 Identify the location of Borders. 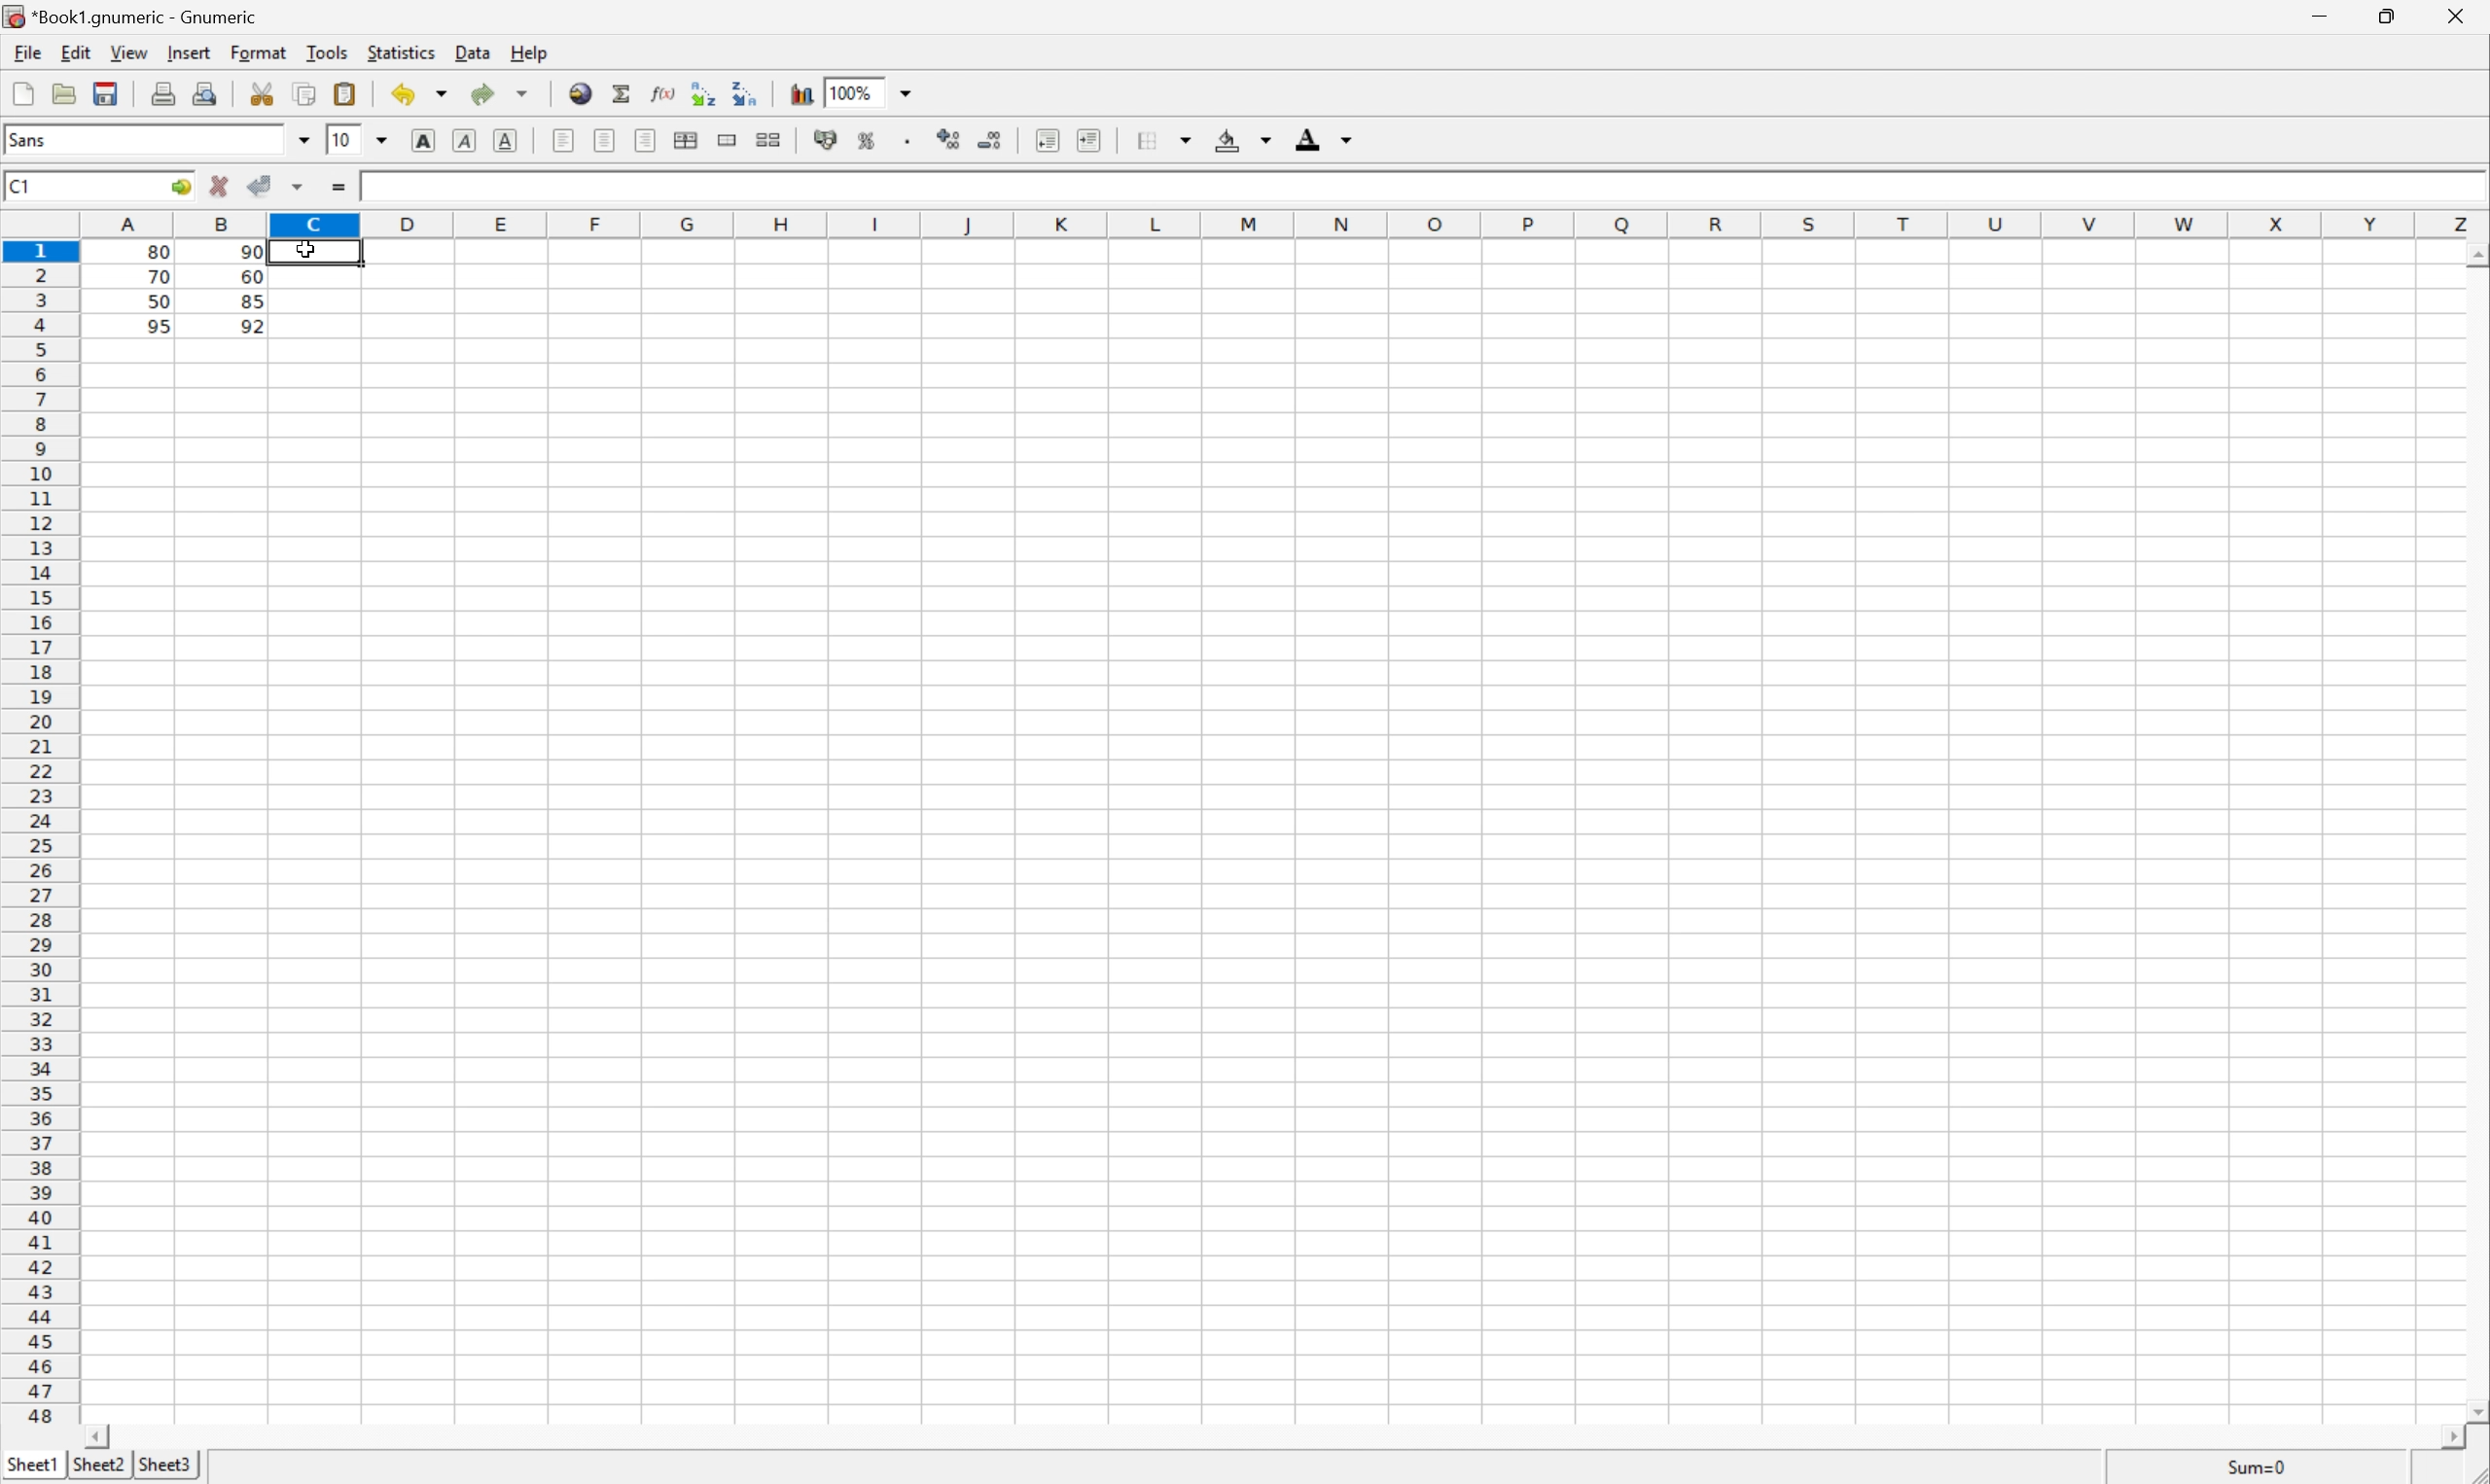
(1163, 135).